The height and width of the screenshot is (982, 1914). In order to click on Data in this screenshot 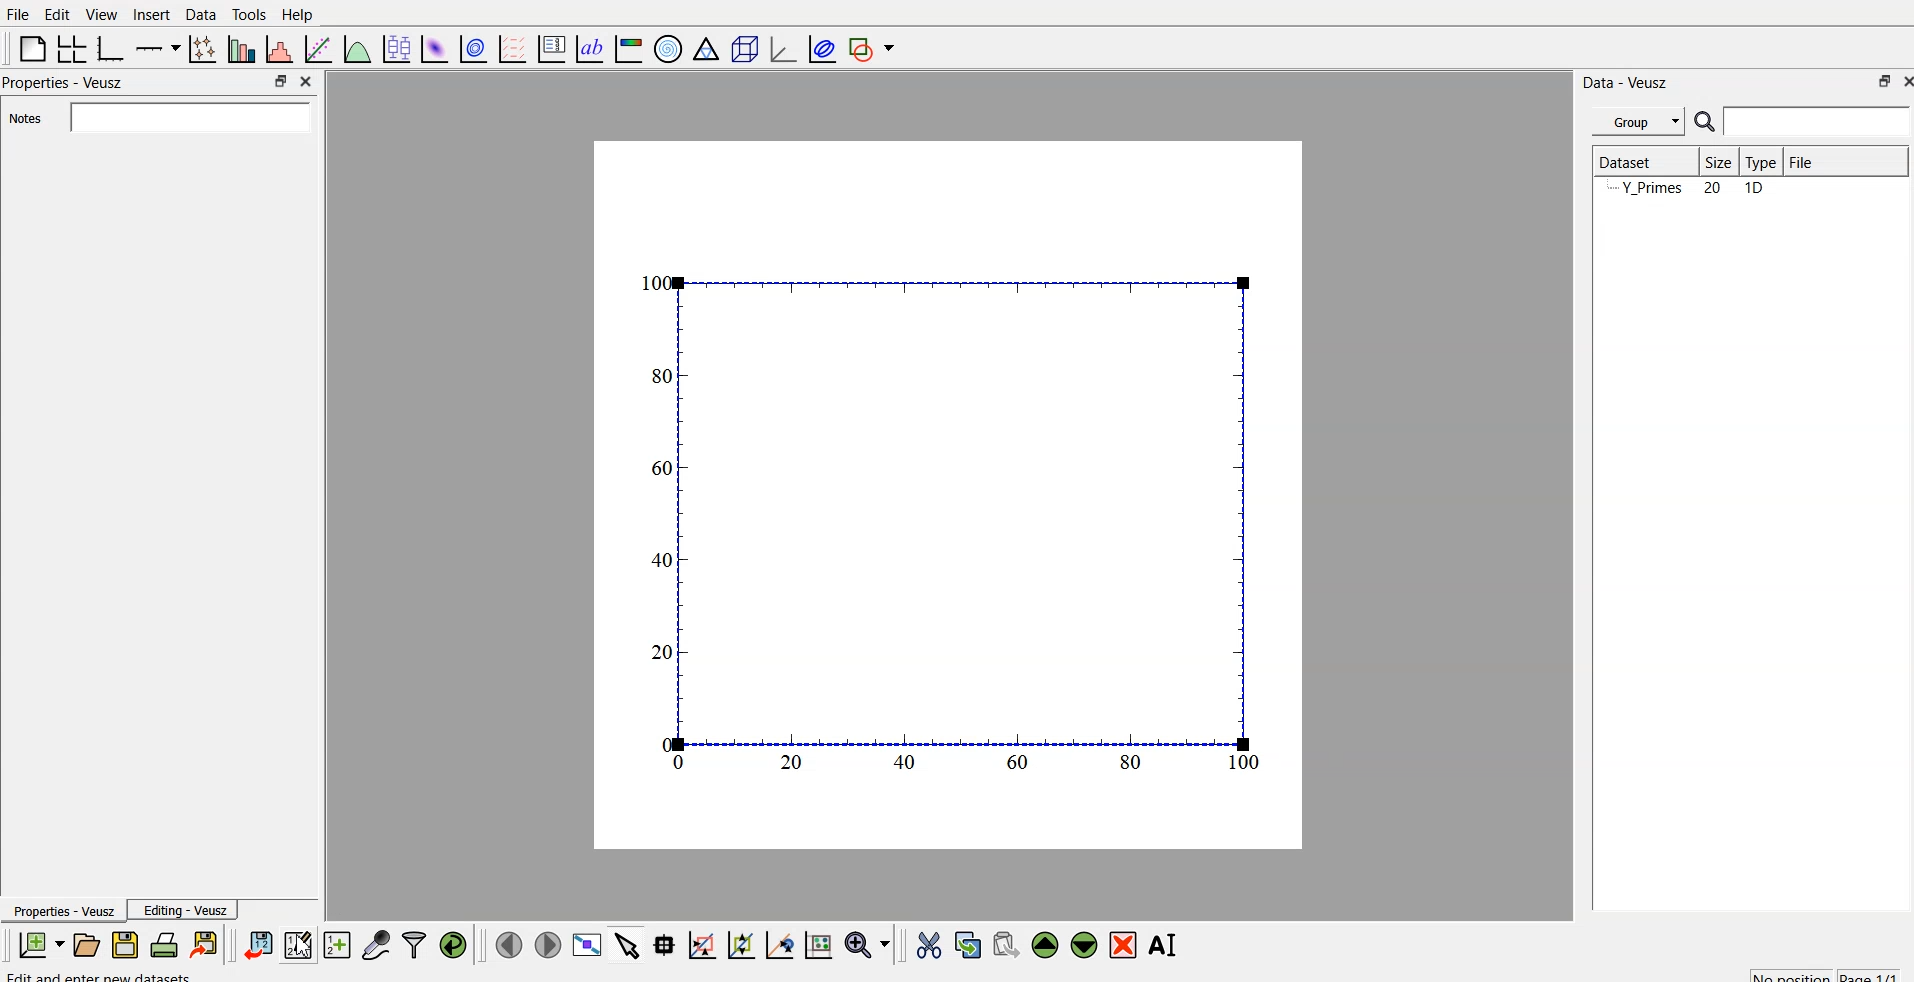, I will do `click(200, 13)`.